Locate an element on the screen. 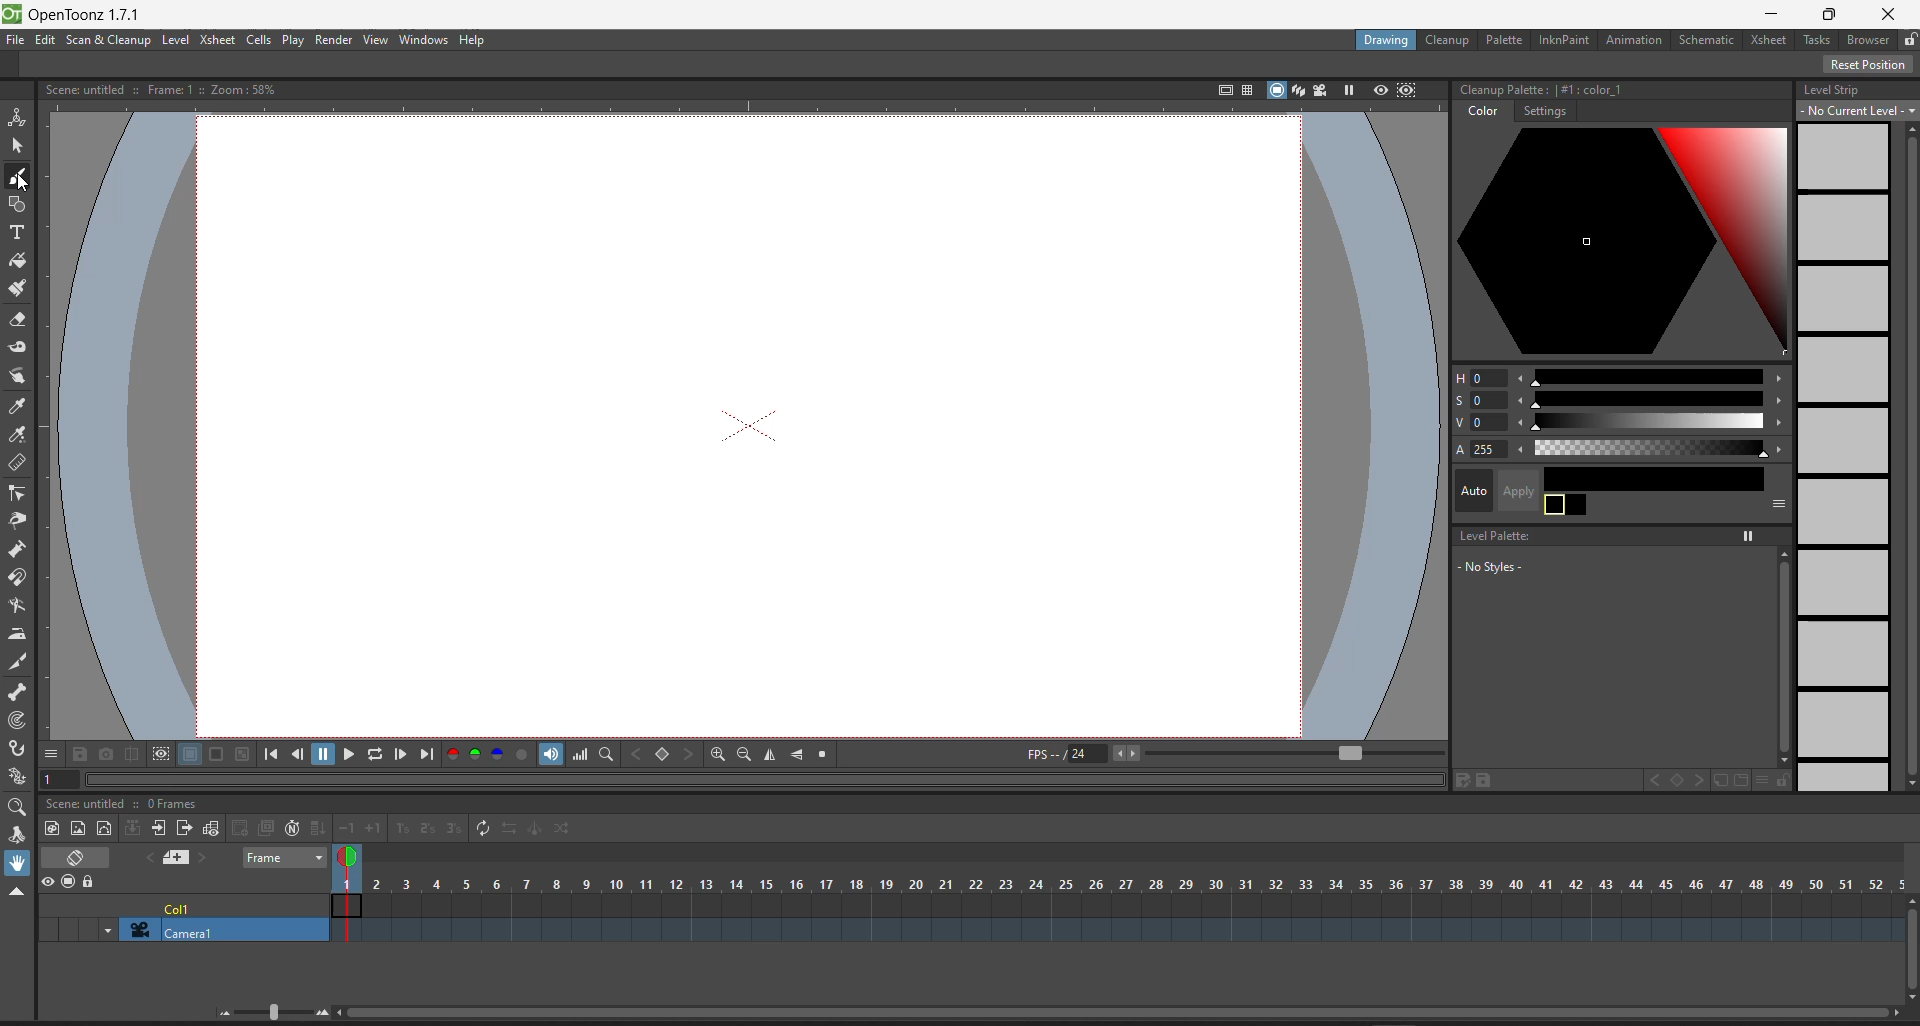 The image size is (1920, 1026). animate tool is located at coordinates (19, 117).